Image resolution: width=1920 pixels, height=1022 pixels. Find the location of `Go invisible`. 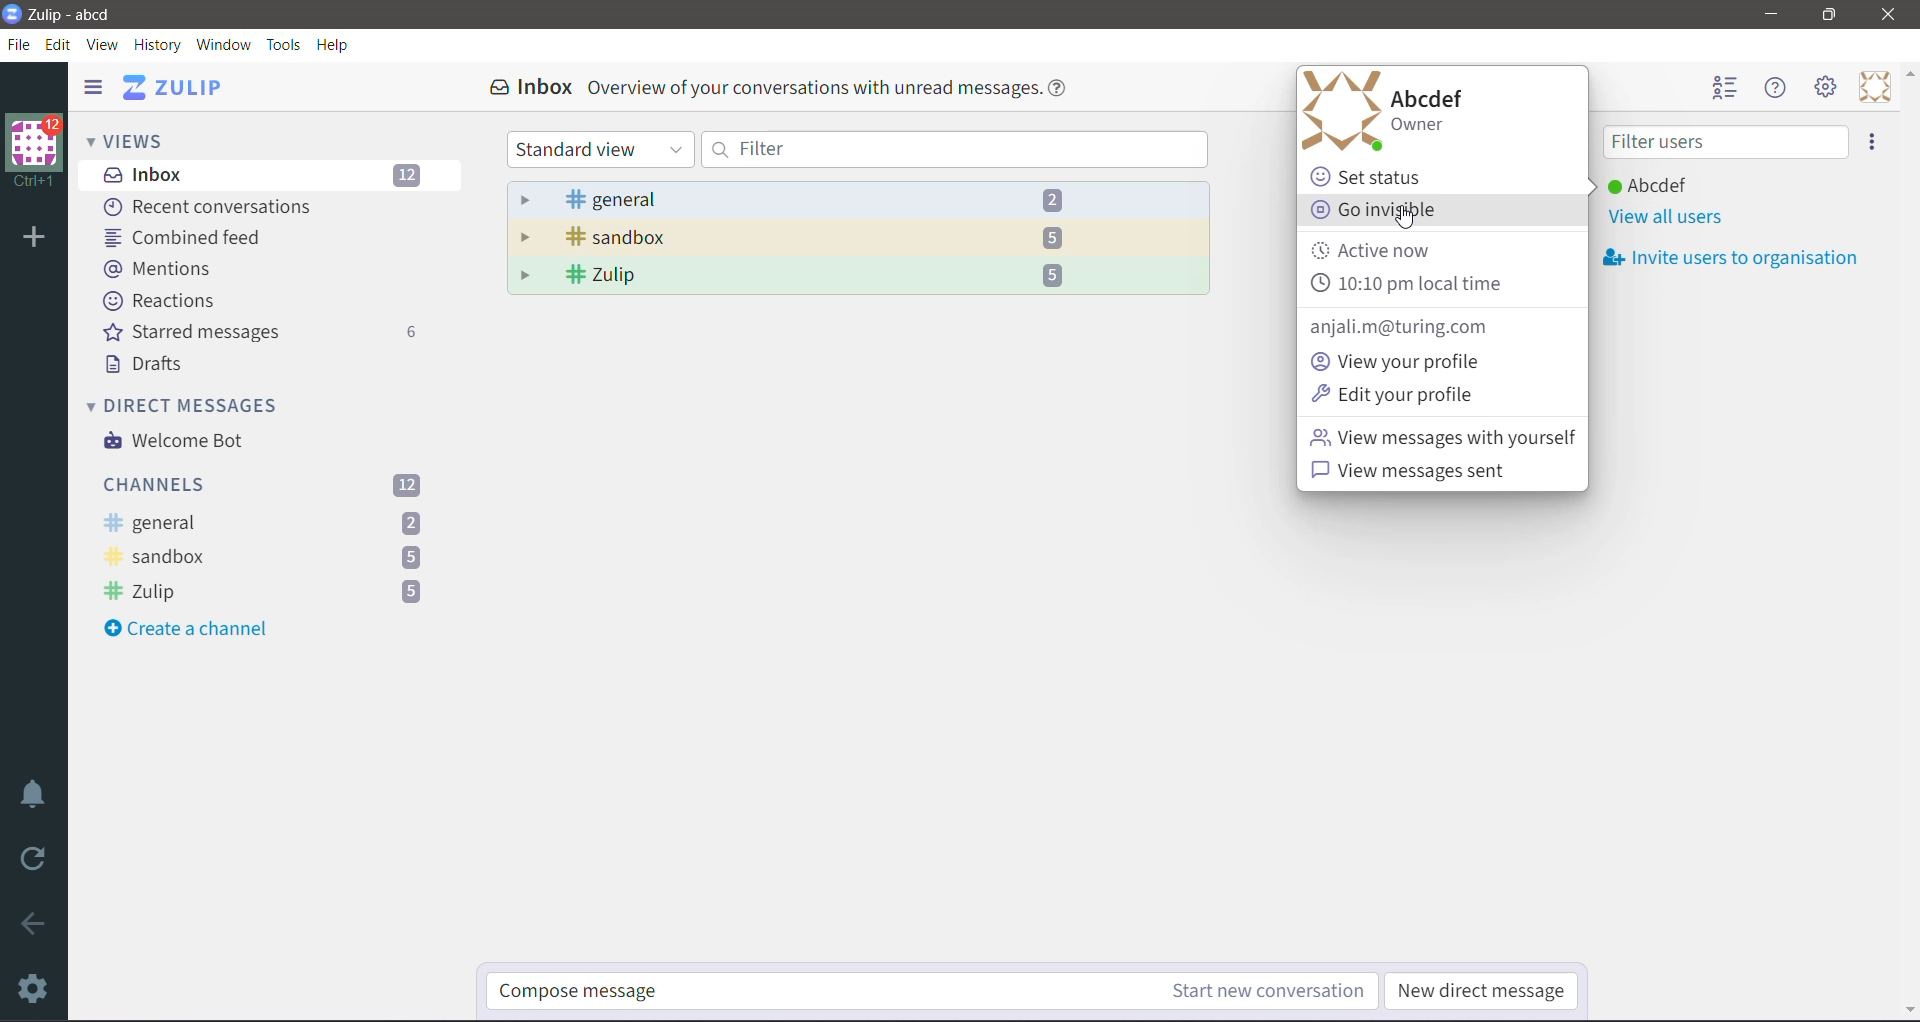

Go invisible is located at coordinates (1443, 210).